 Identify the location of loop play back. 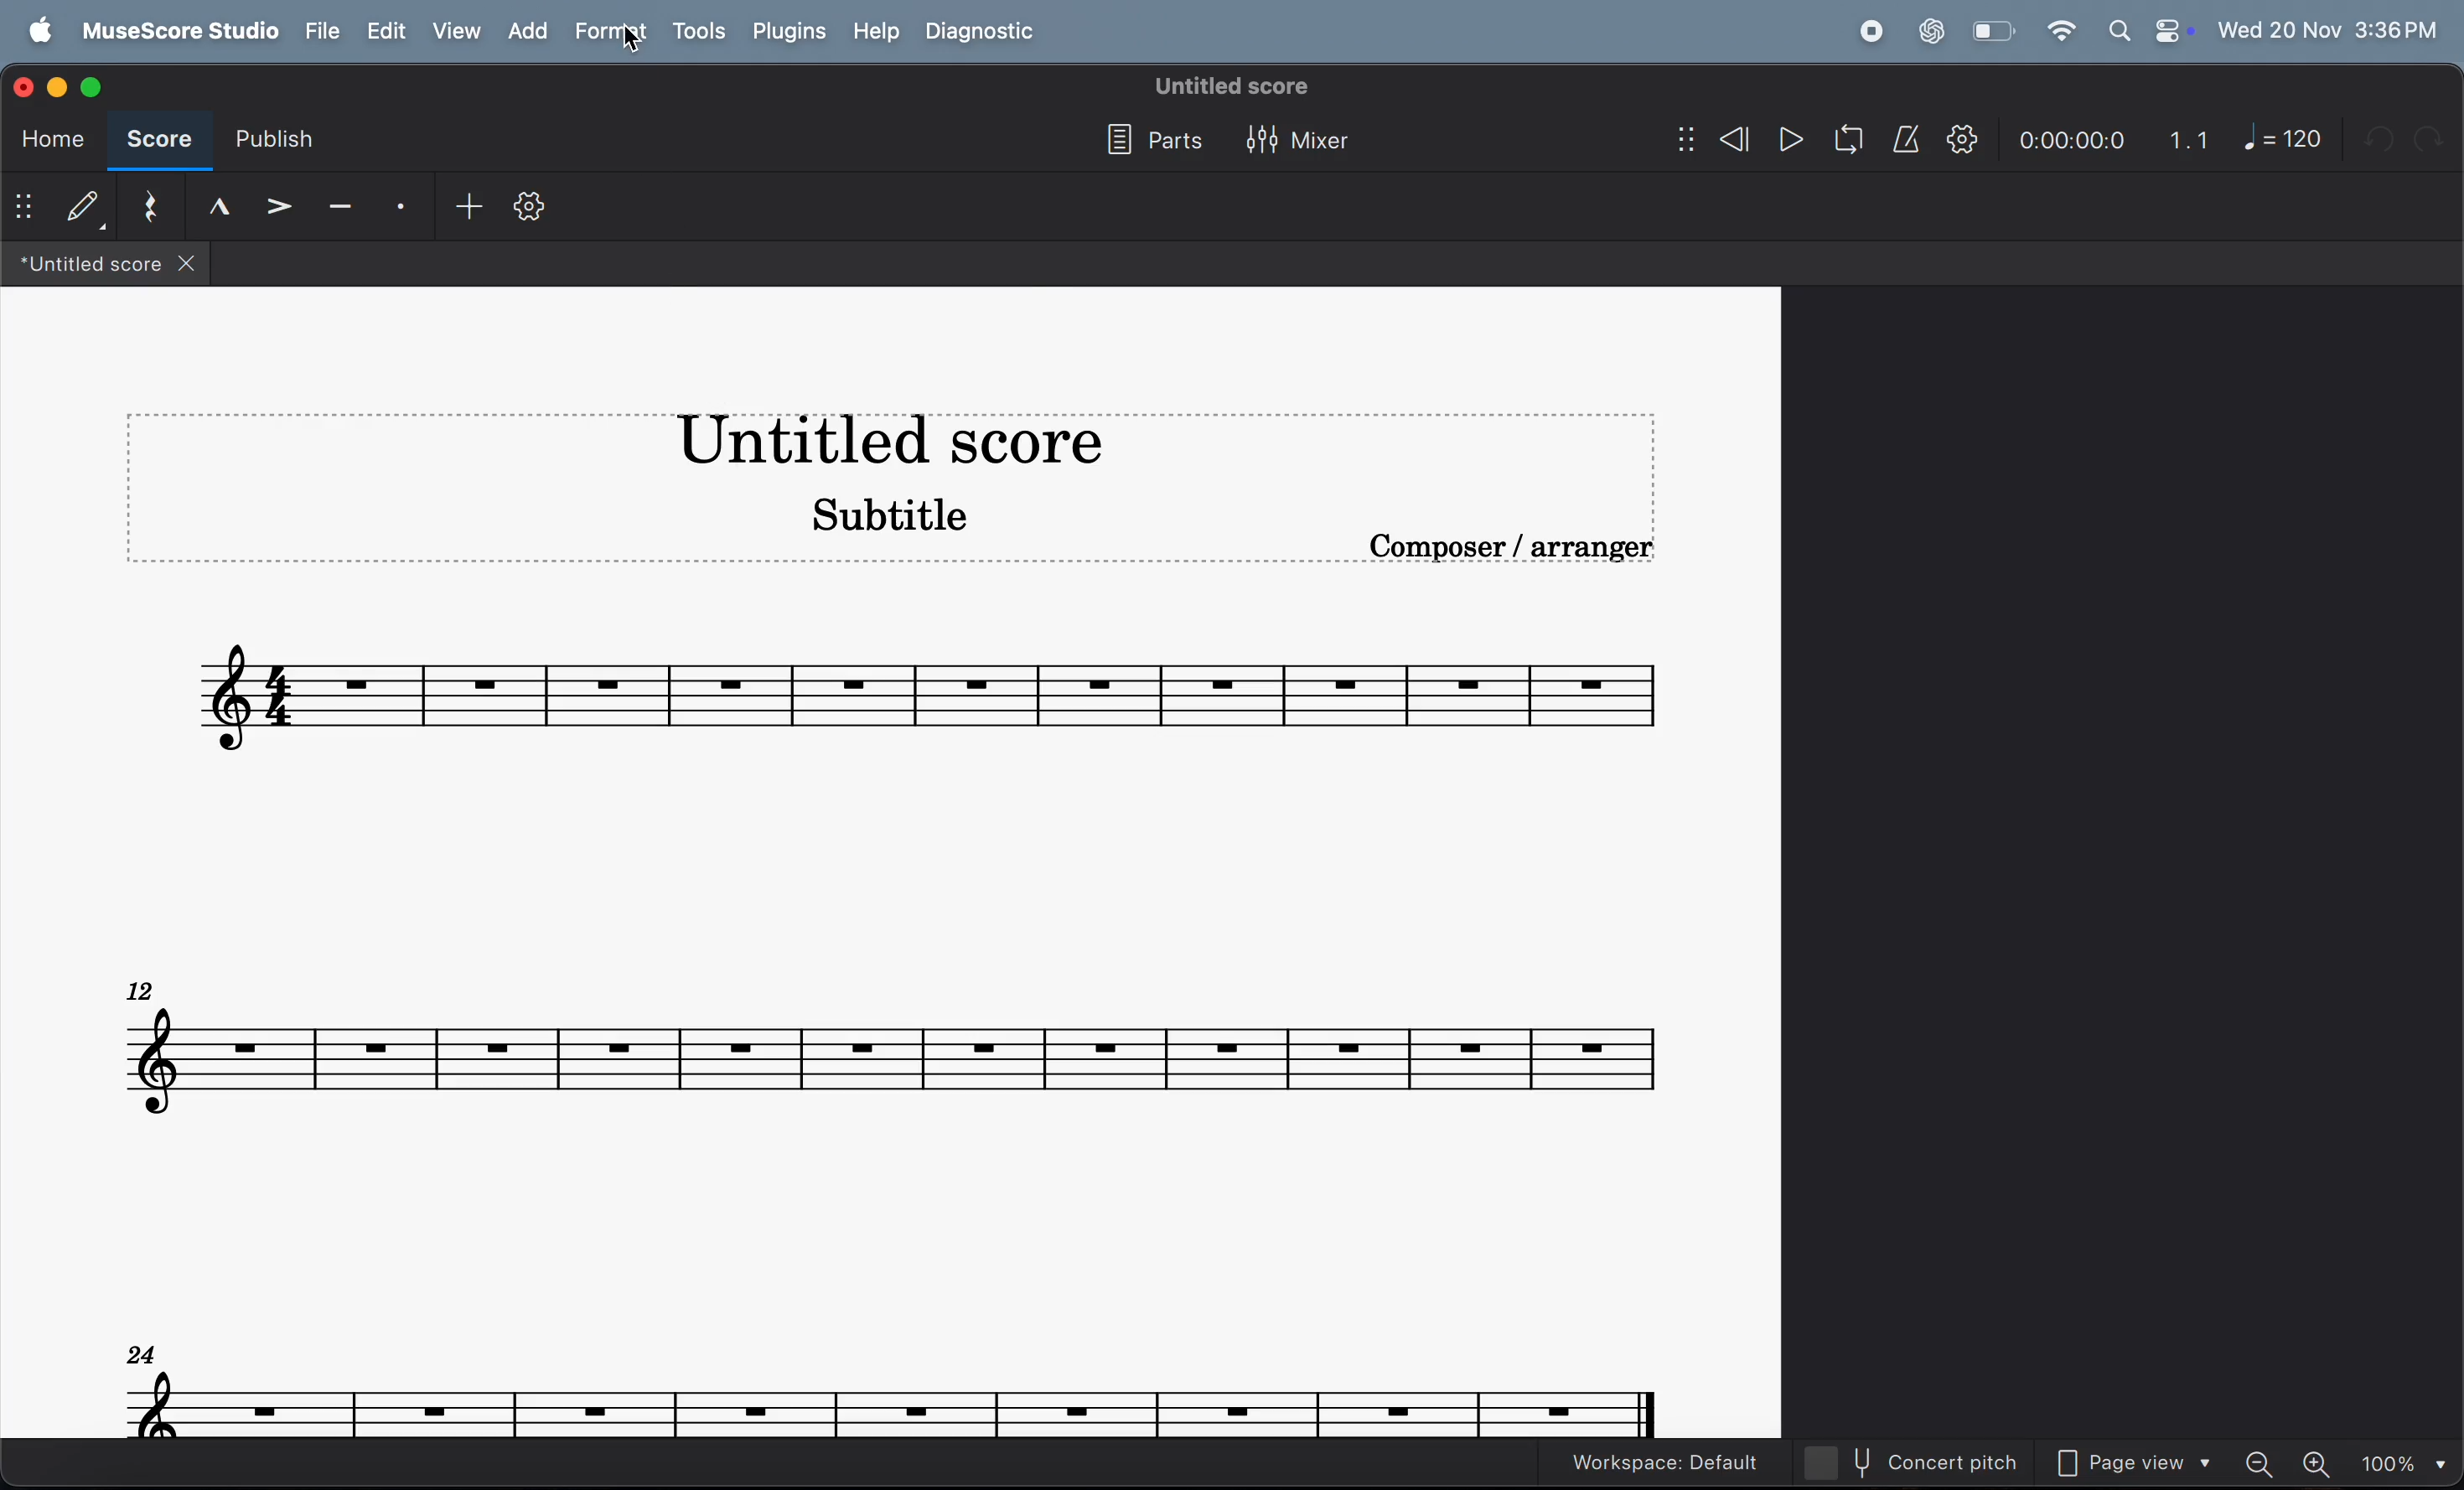
(1849, 140).